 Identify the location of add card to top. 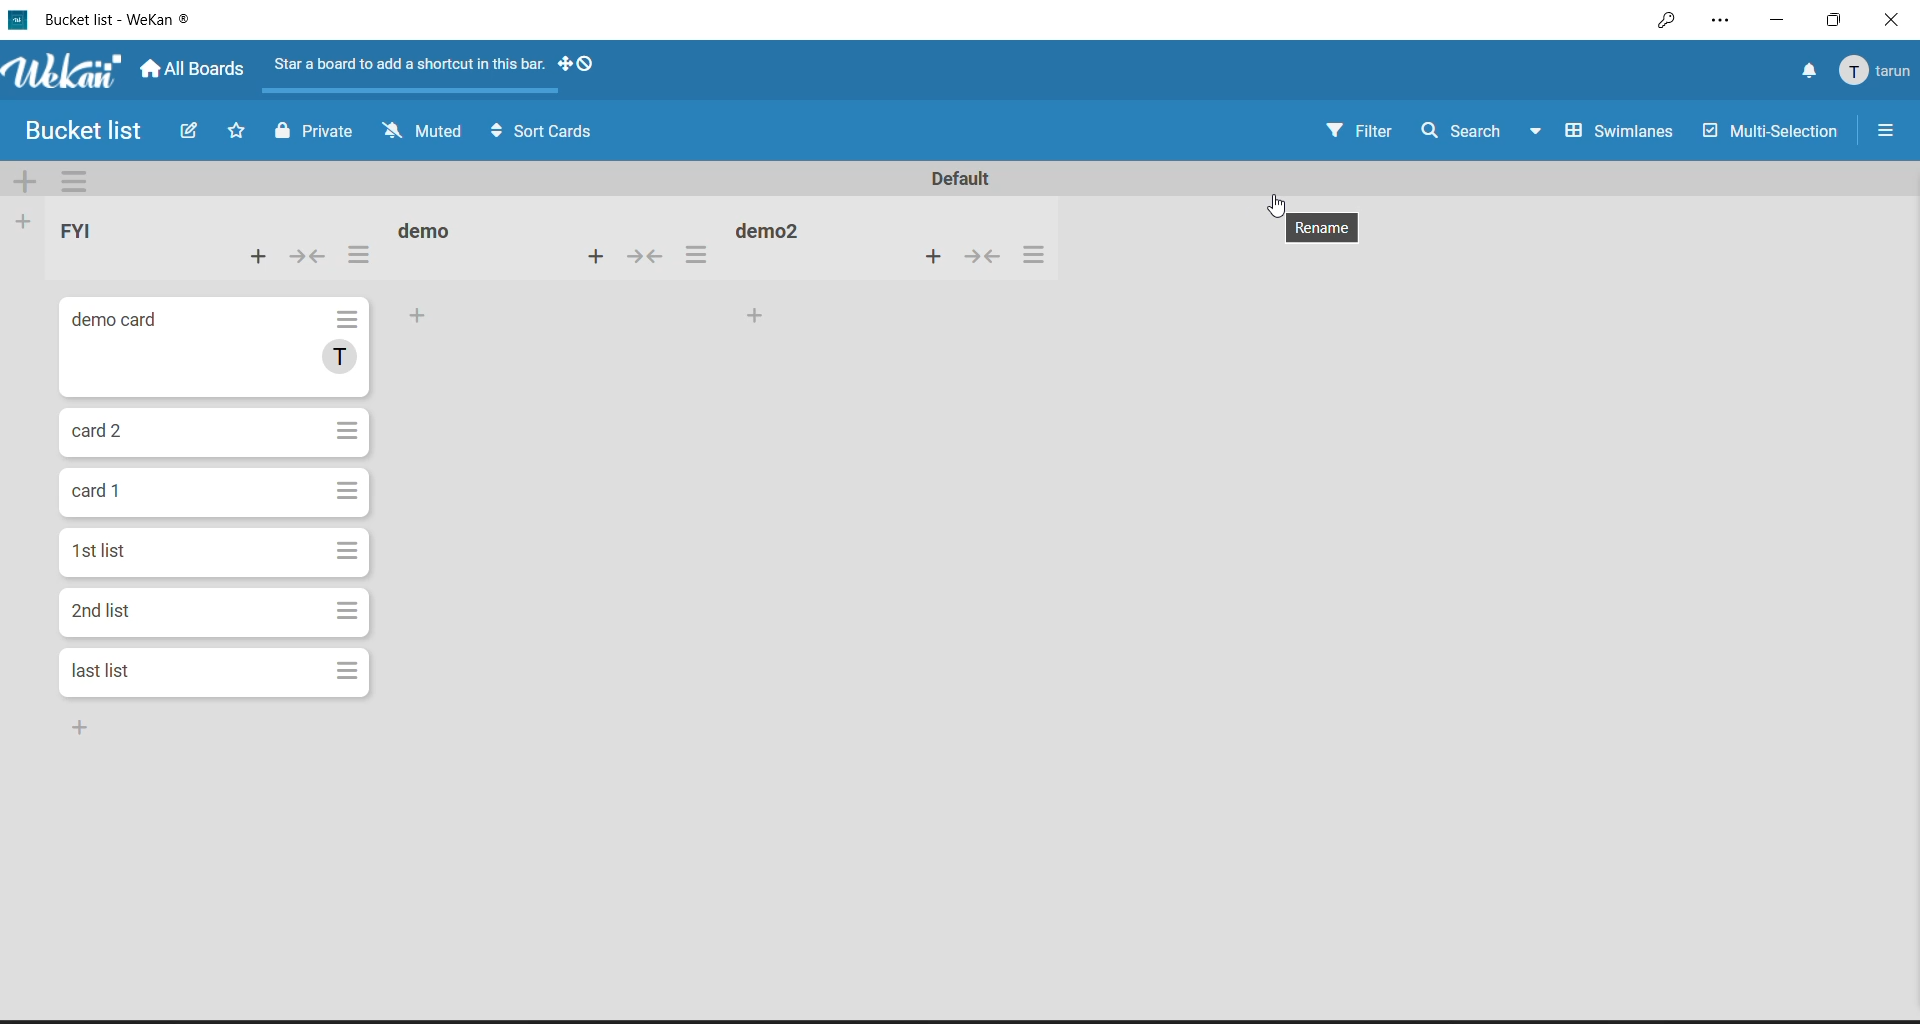
(254, 257).